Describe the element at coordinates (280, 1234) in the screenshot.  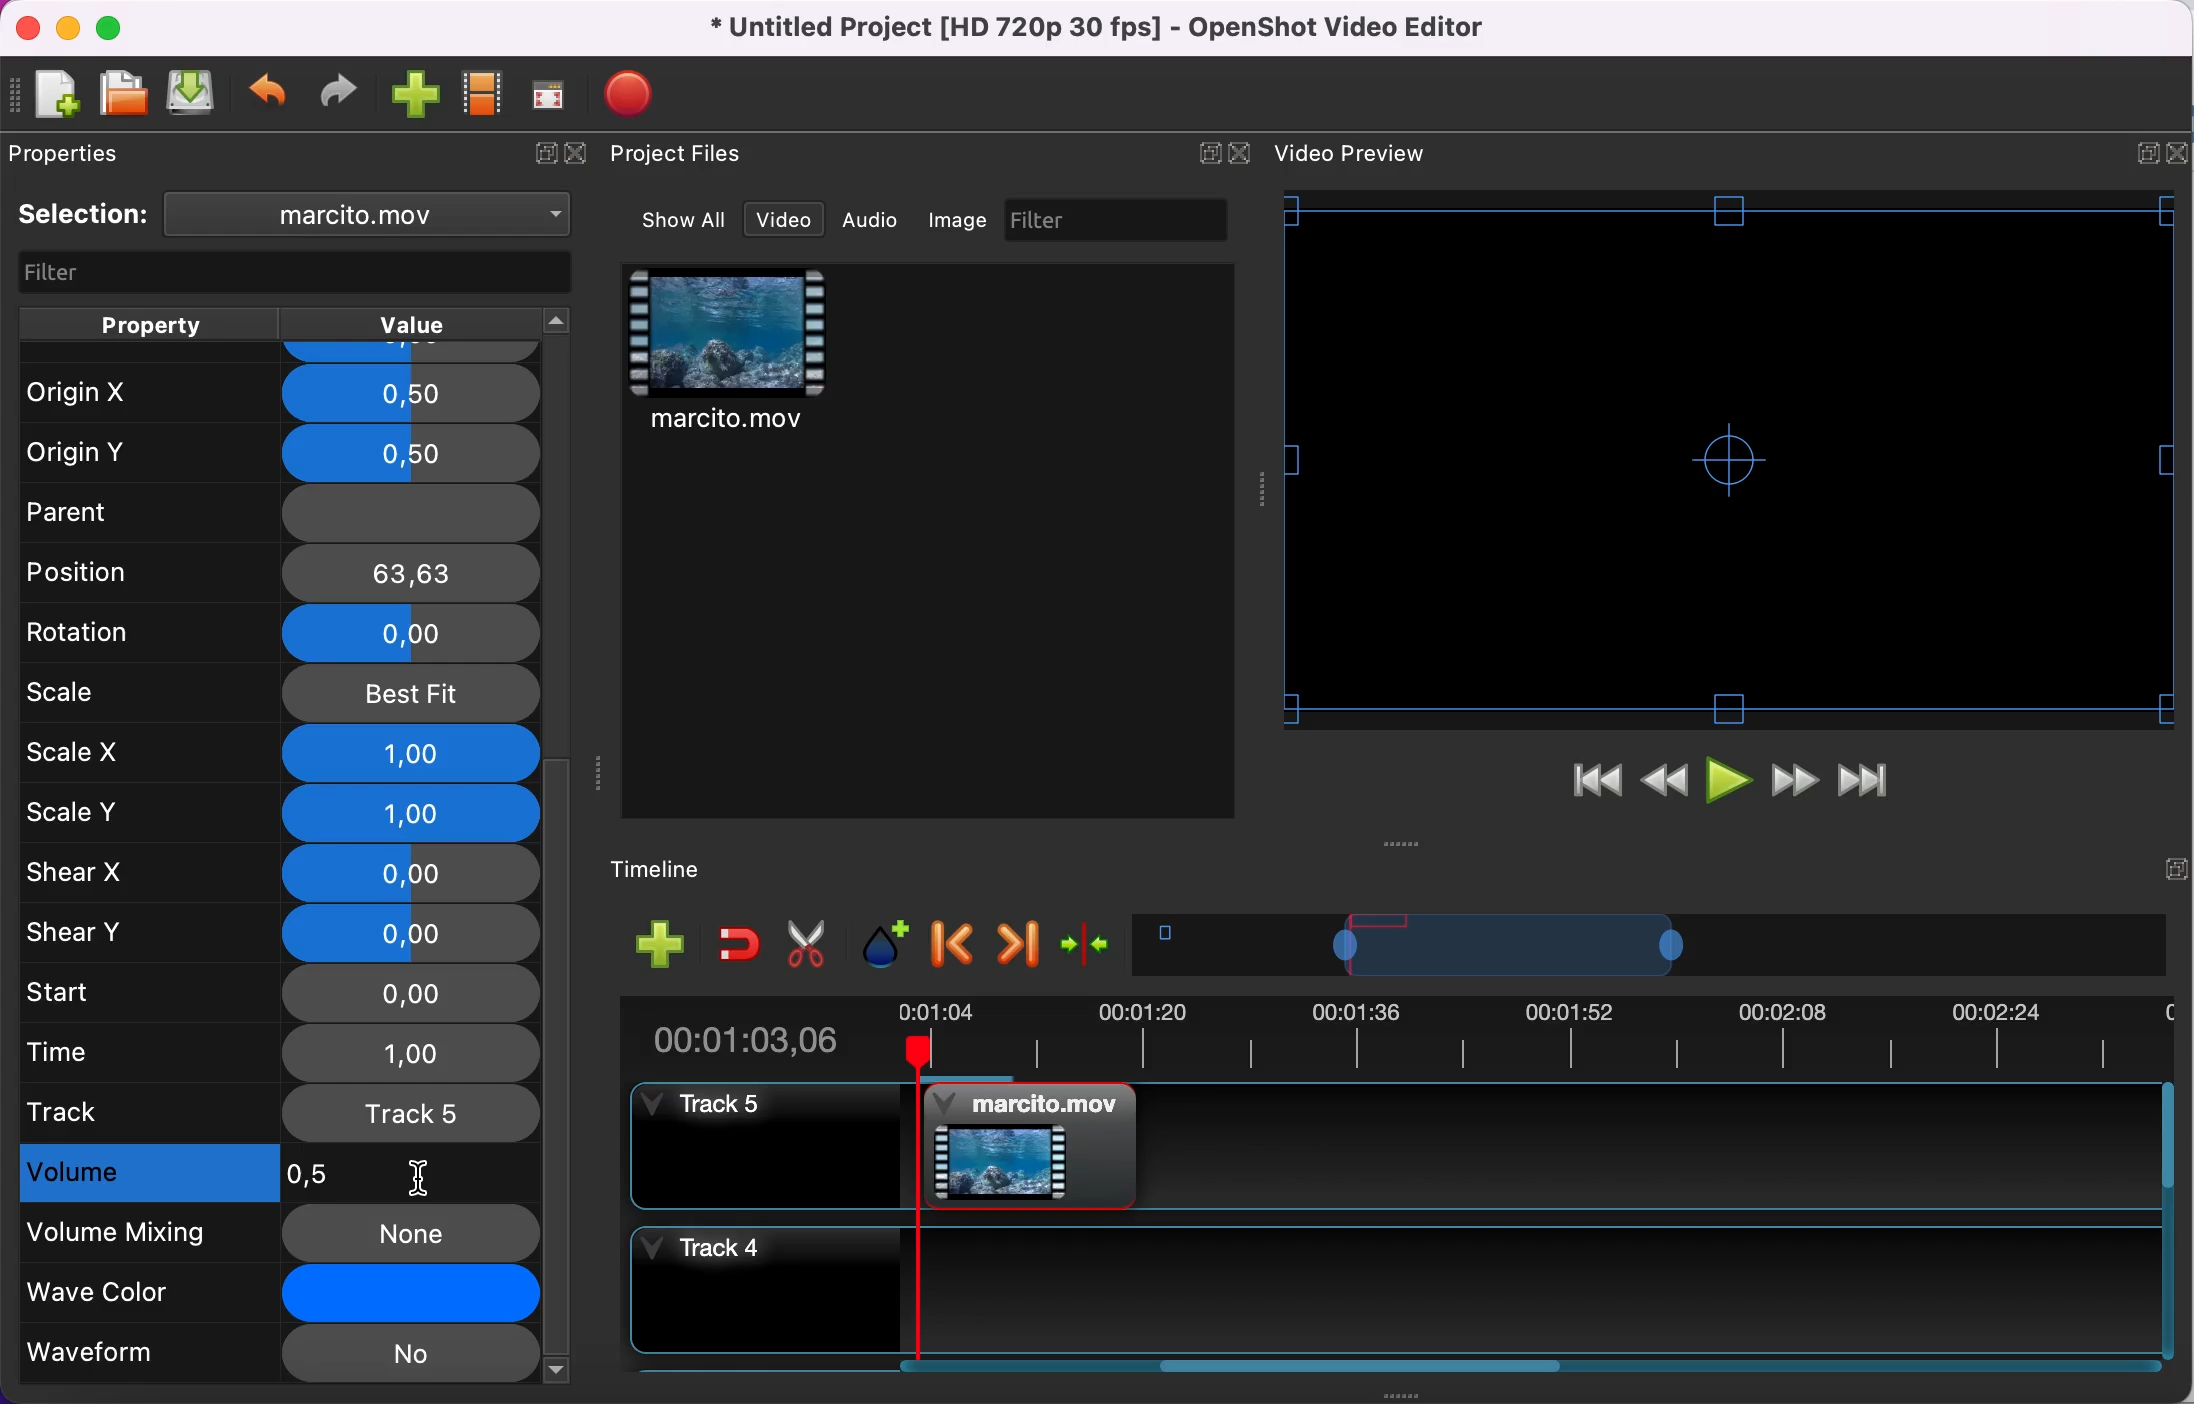
I see `volume mixing none` at that location.